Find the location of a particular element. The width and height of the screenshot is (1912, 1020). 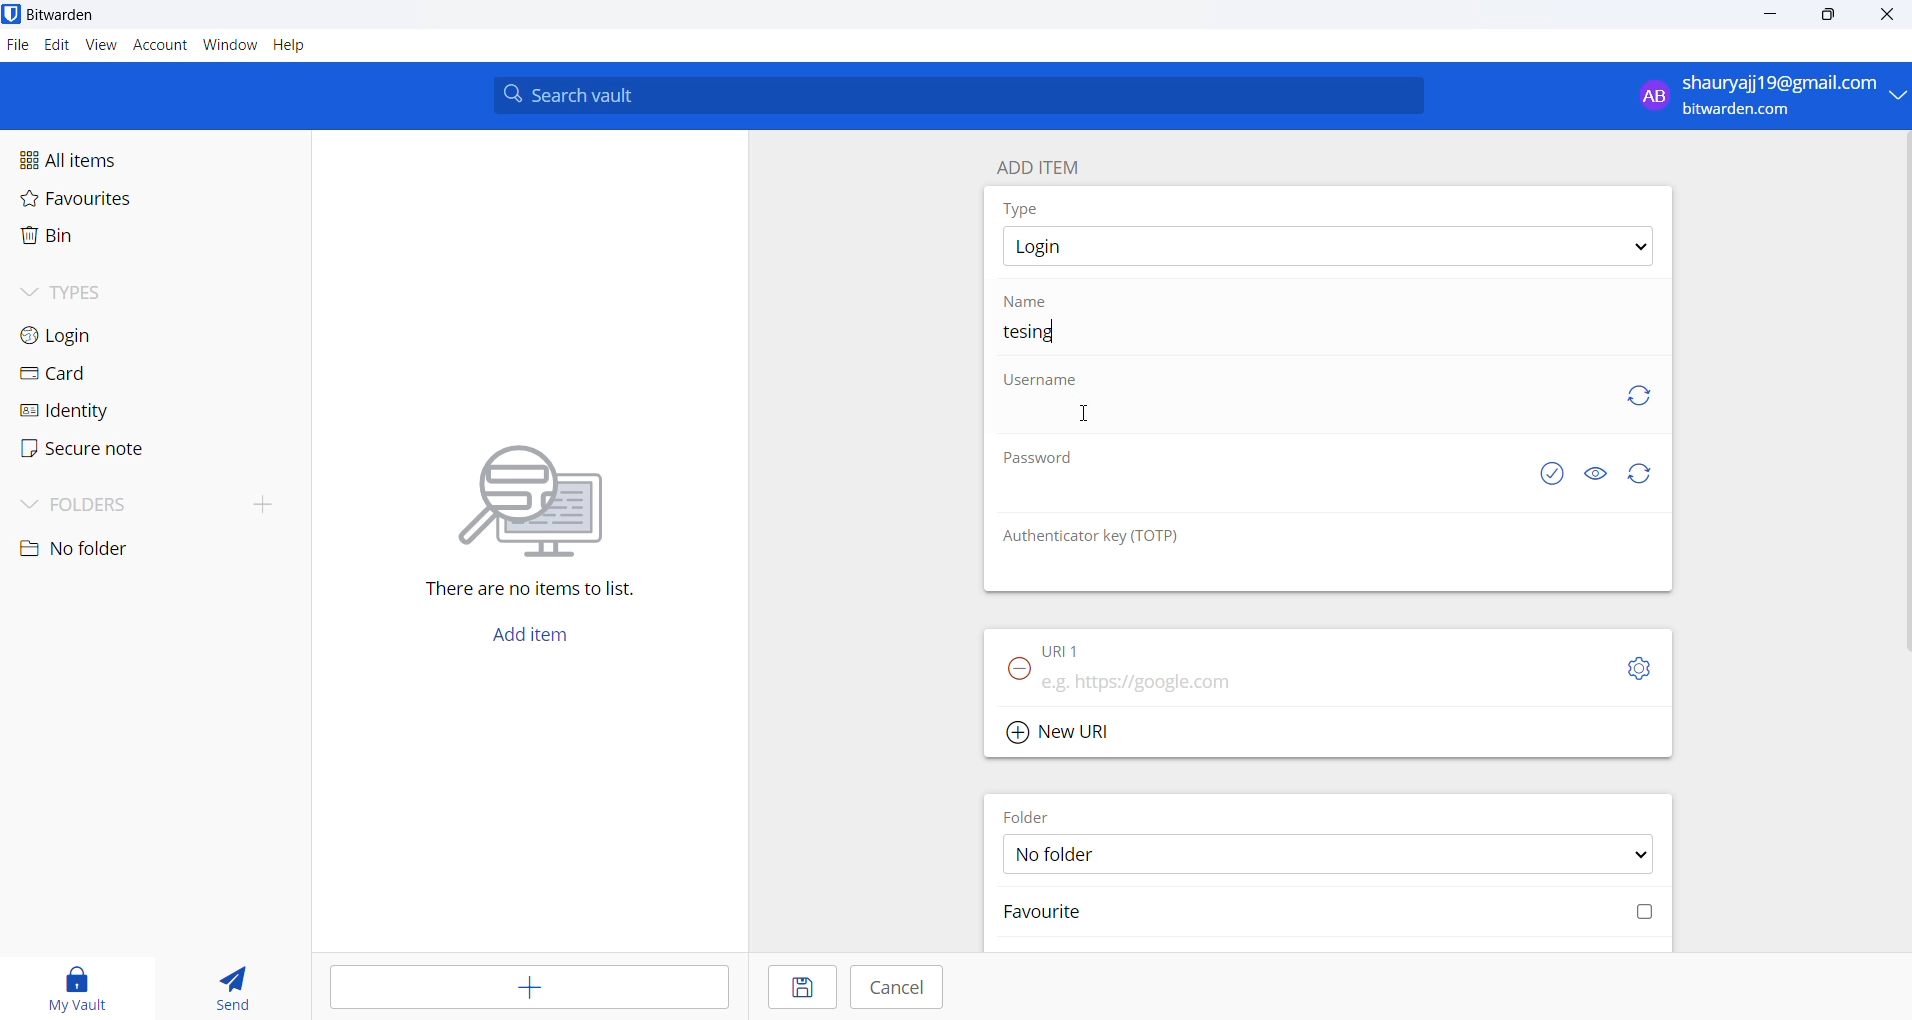

account is located at coordinates (161, 47).